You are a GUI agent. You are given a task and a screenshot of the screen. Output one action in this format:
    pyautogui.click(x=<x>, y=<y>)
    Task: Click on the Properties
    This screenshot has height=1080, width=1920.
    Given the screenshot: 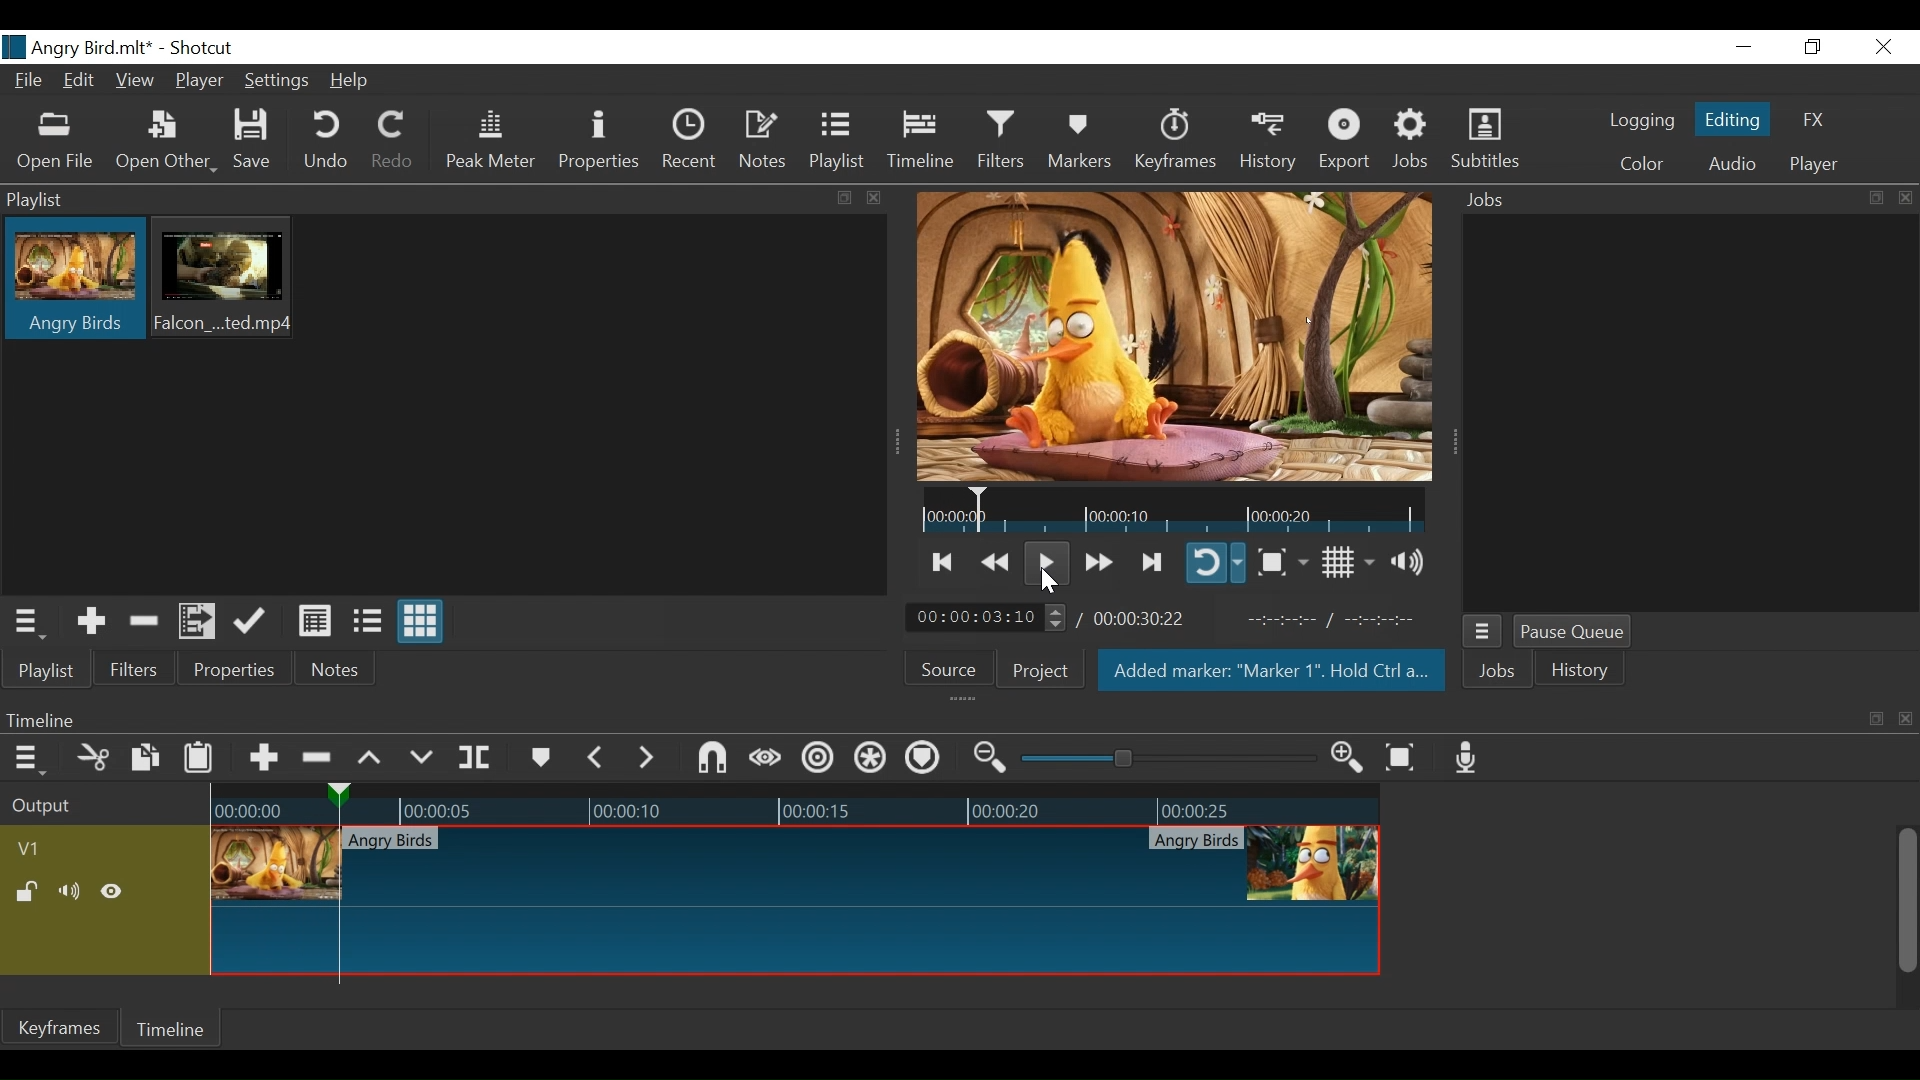 What is the action you would take?
    pyautogui.click(x=601, y=144)
    